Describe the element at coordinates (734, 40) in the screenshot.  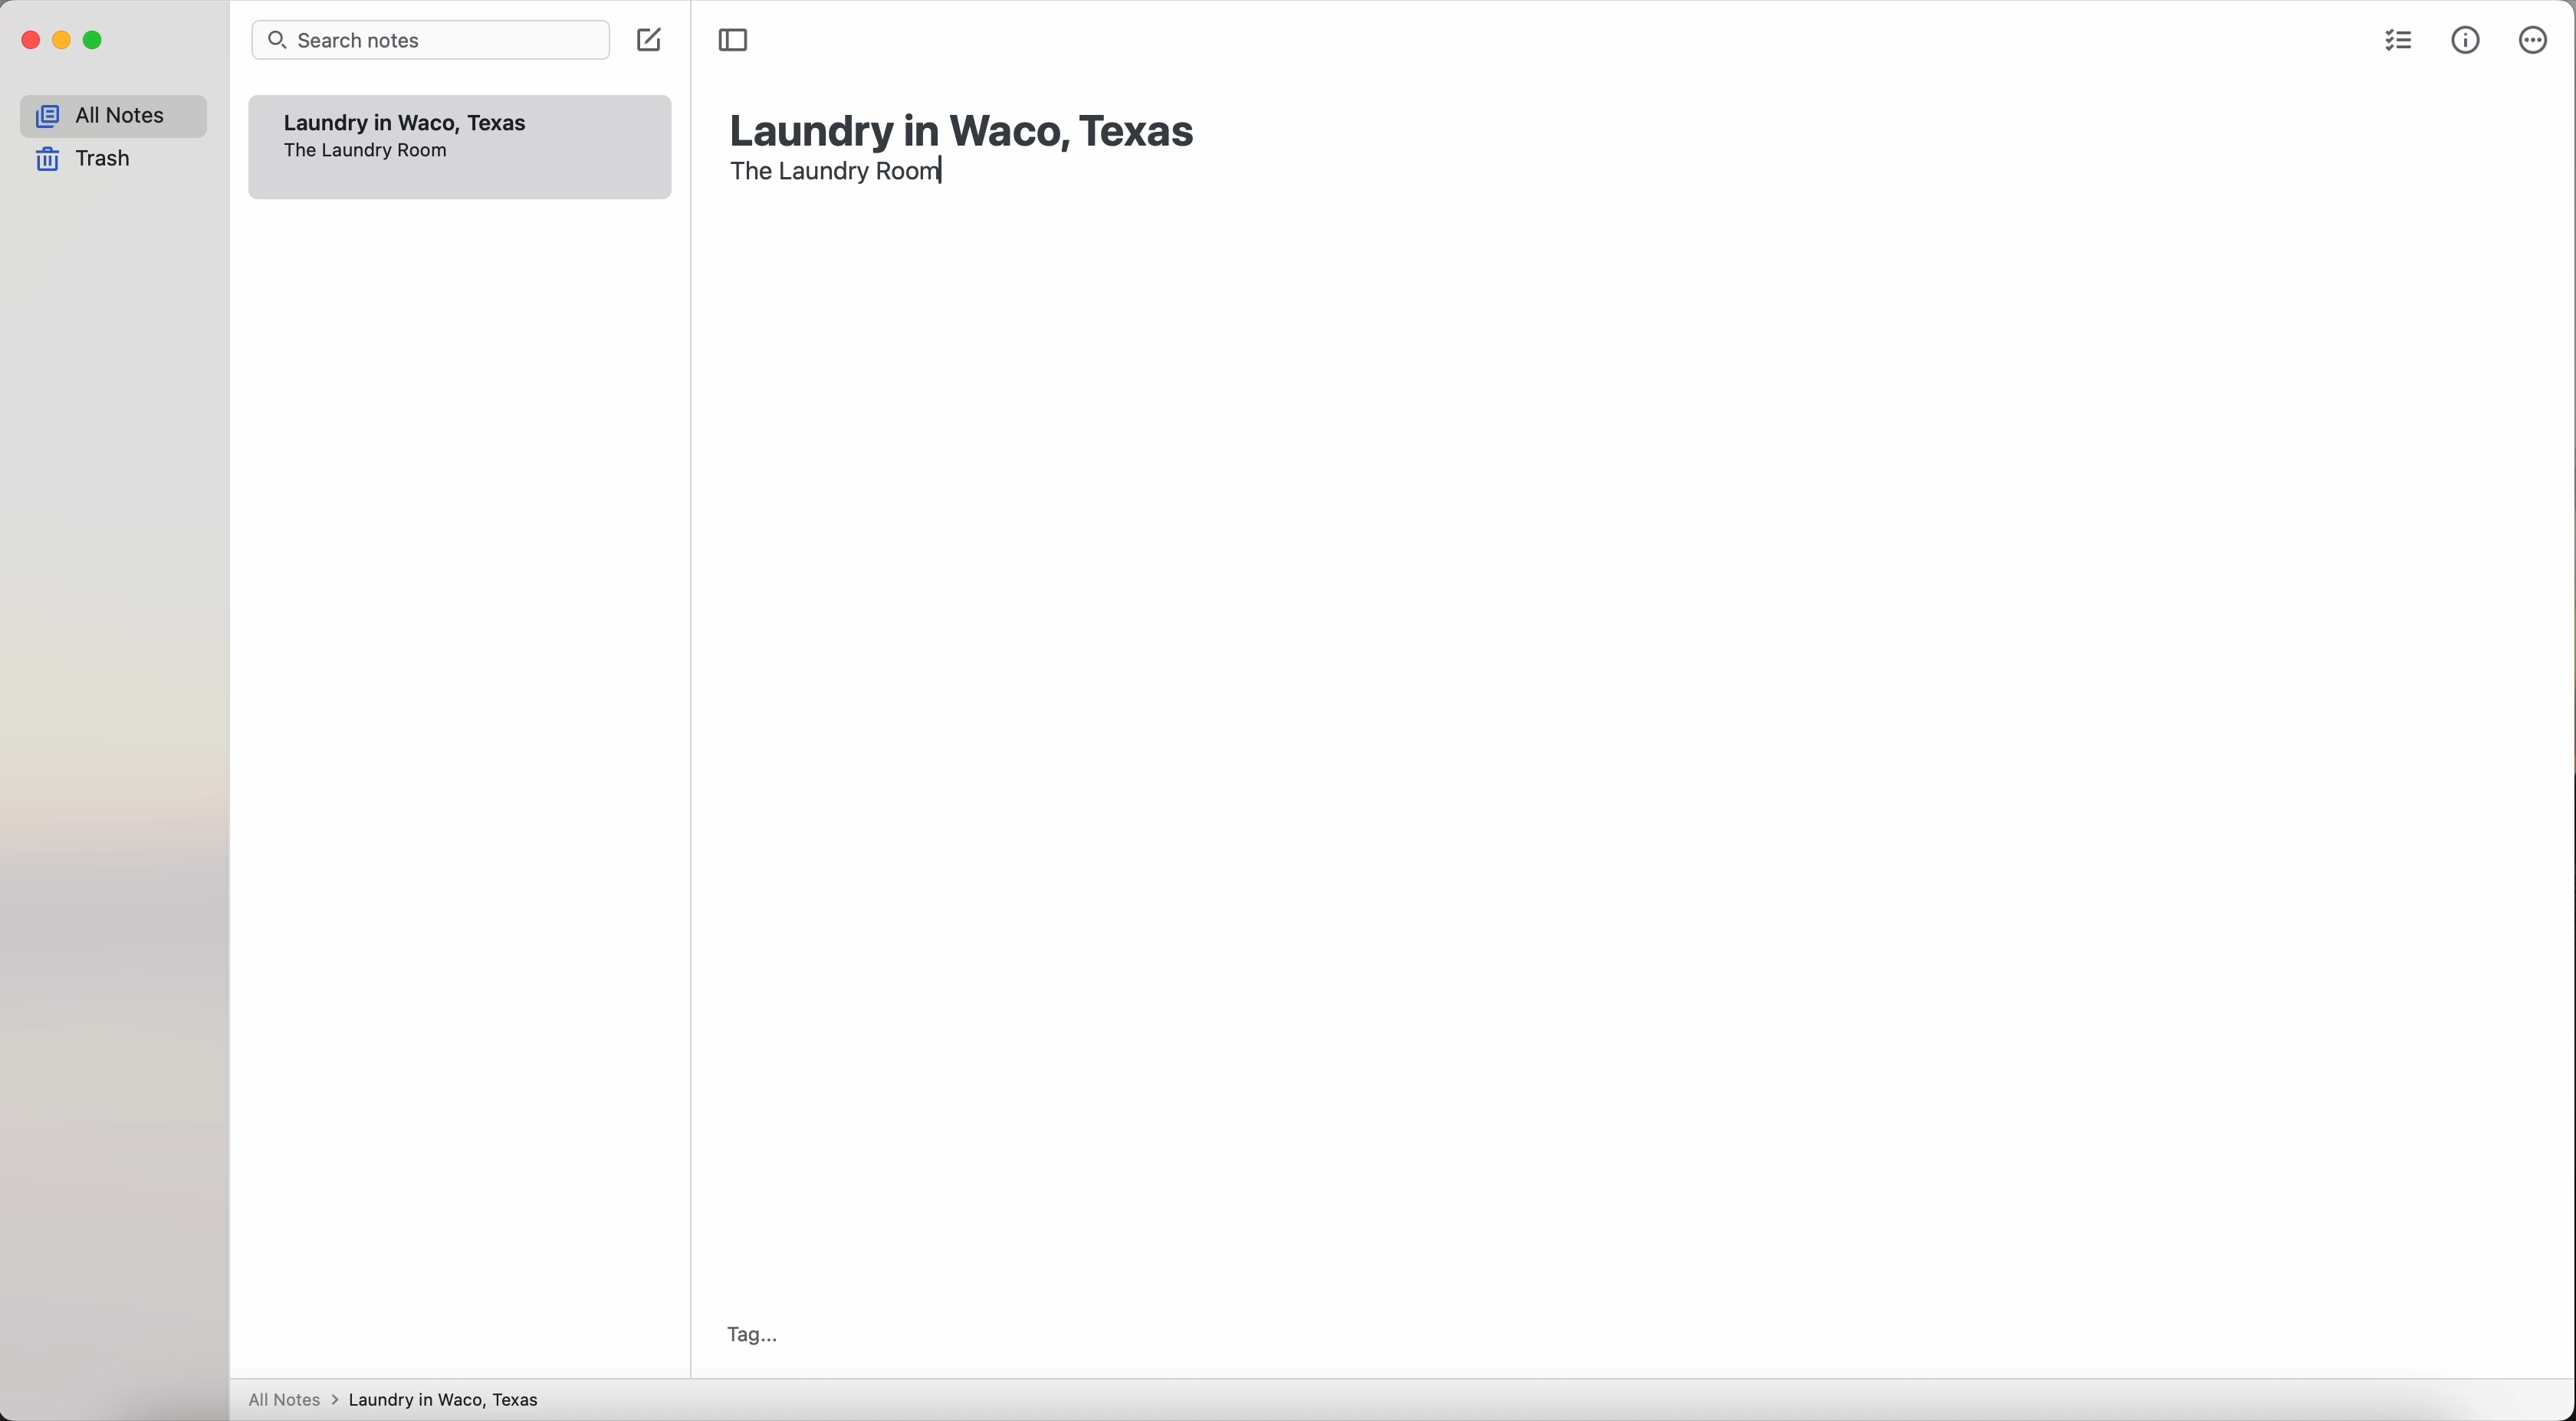
I see `toggle sidebar` at that location.